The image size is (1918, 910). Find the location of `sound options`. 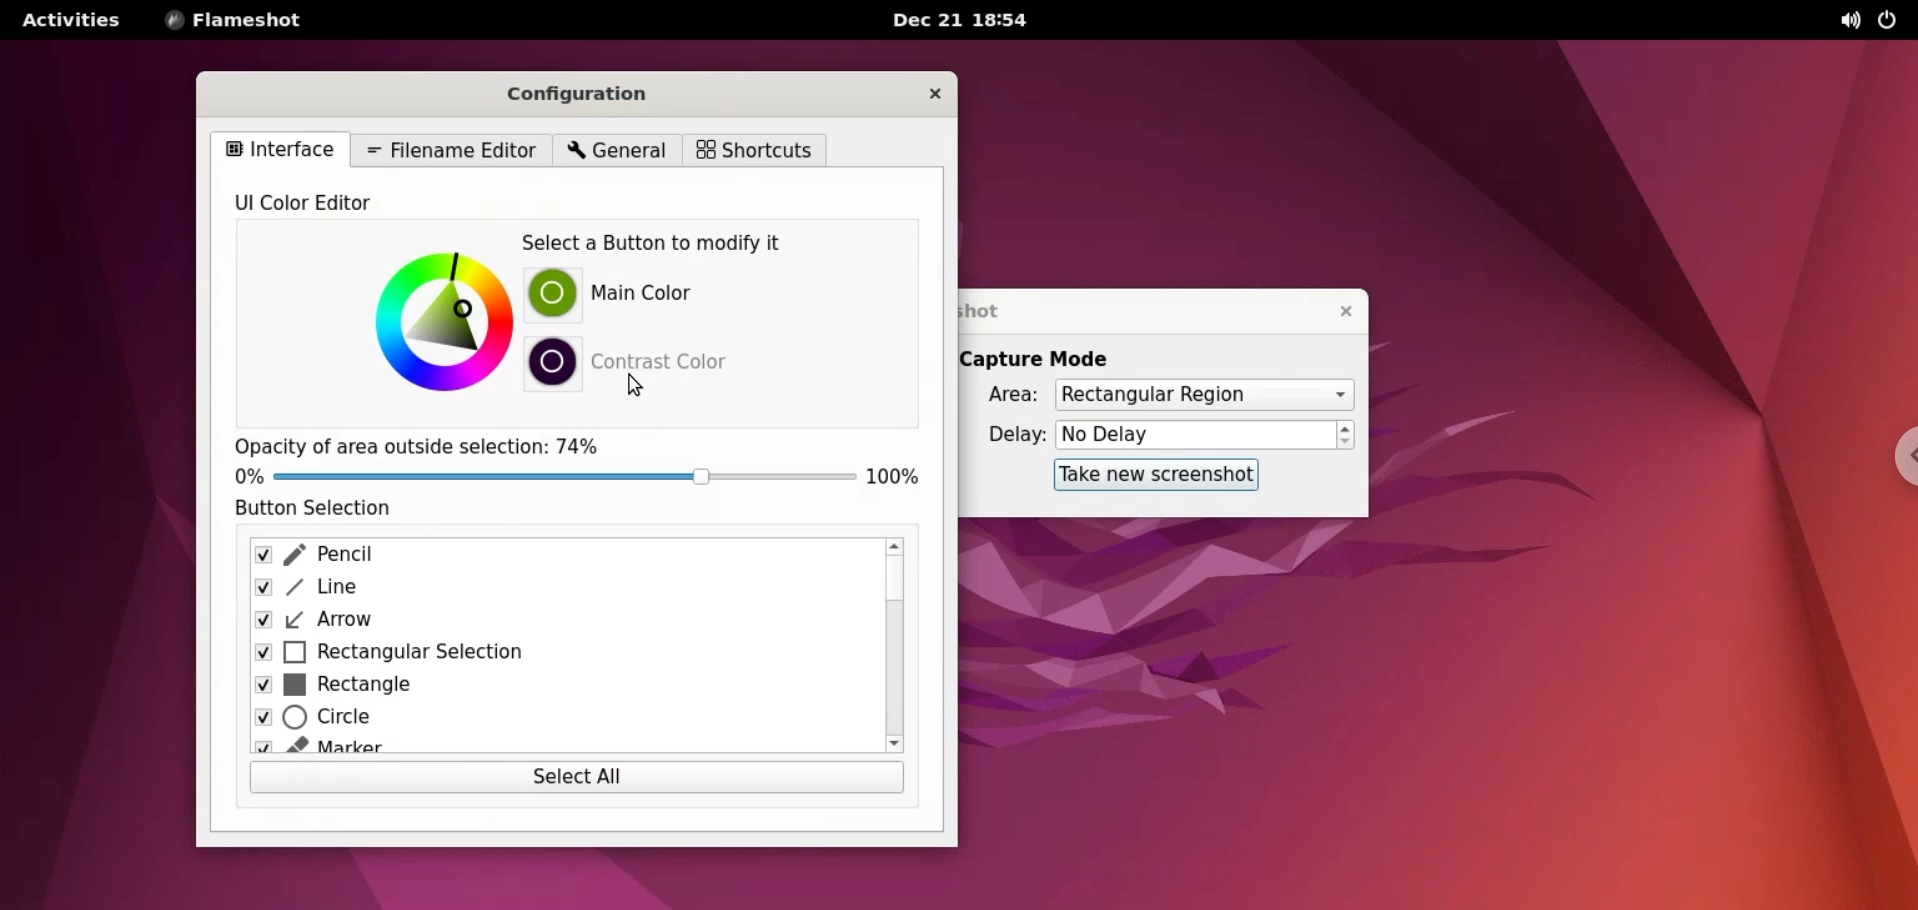

sound options is located at coordinates (1853, 21).